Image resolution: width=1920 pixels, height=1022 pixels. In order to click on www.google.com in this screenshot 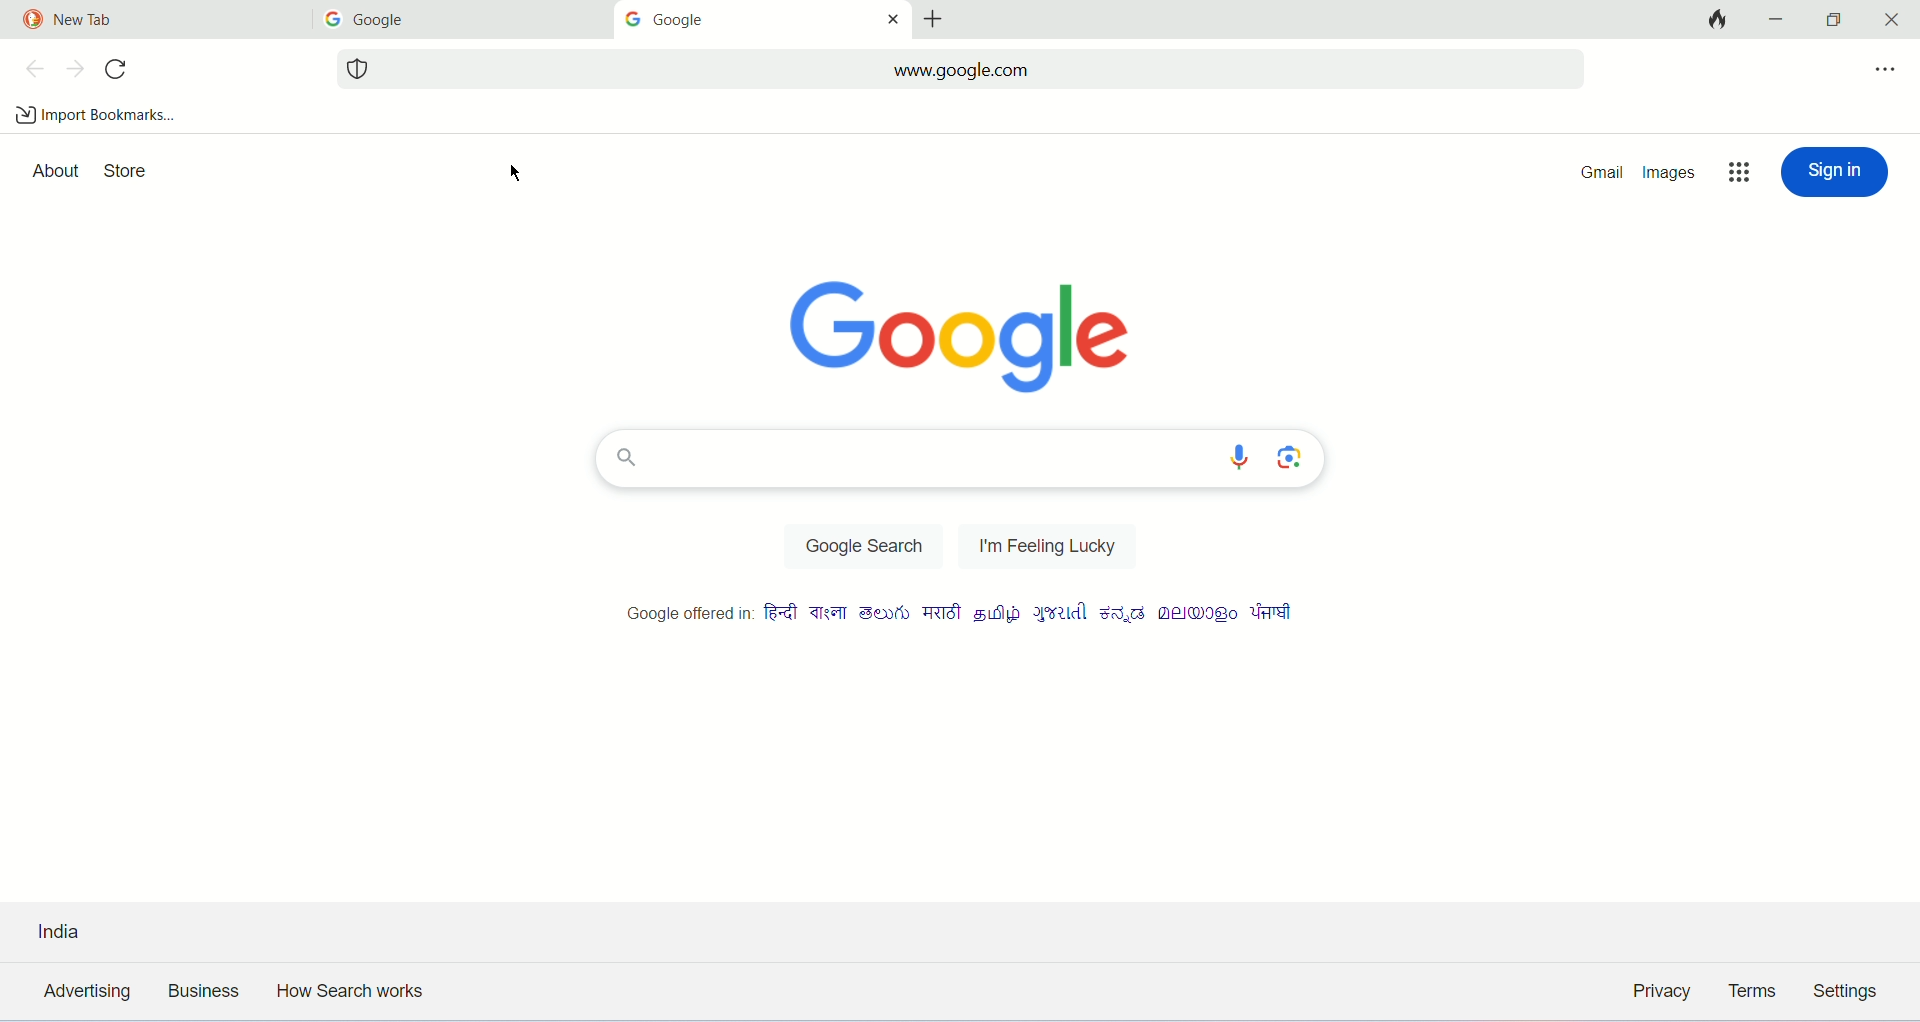, I will do `click(991, 70)`.